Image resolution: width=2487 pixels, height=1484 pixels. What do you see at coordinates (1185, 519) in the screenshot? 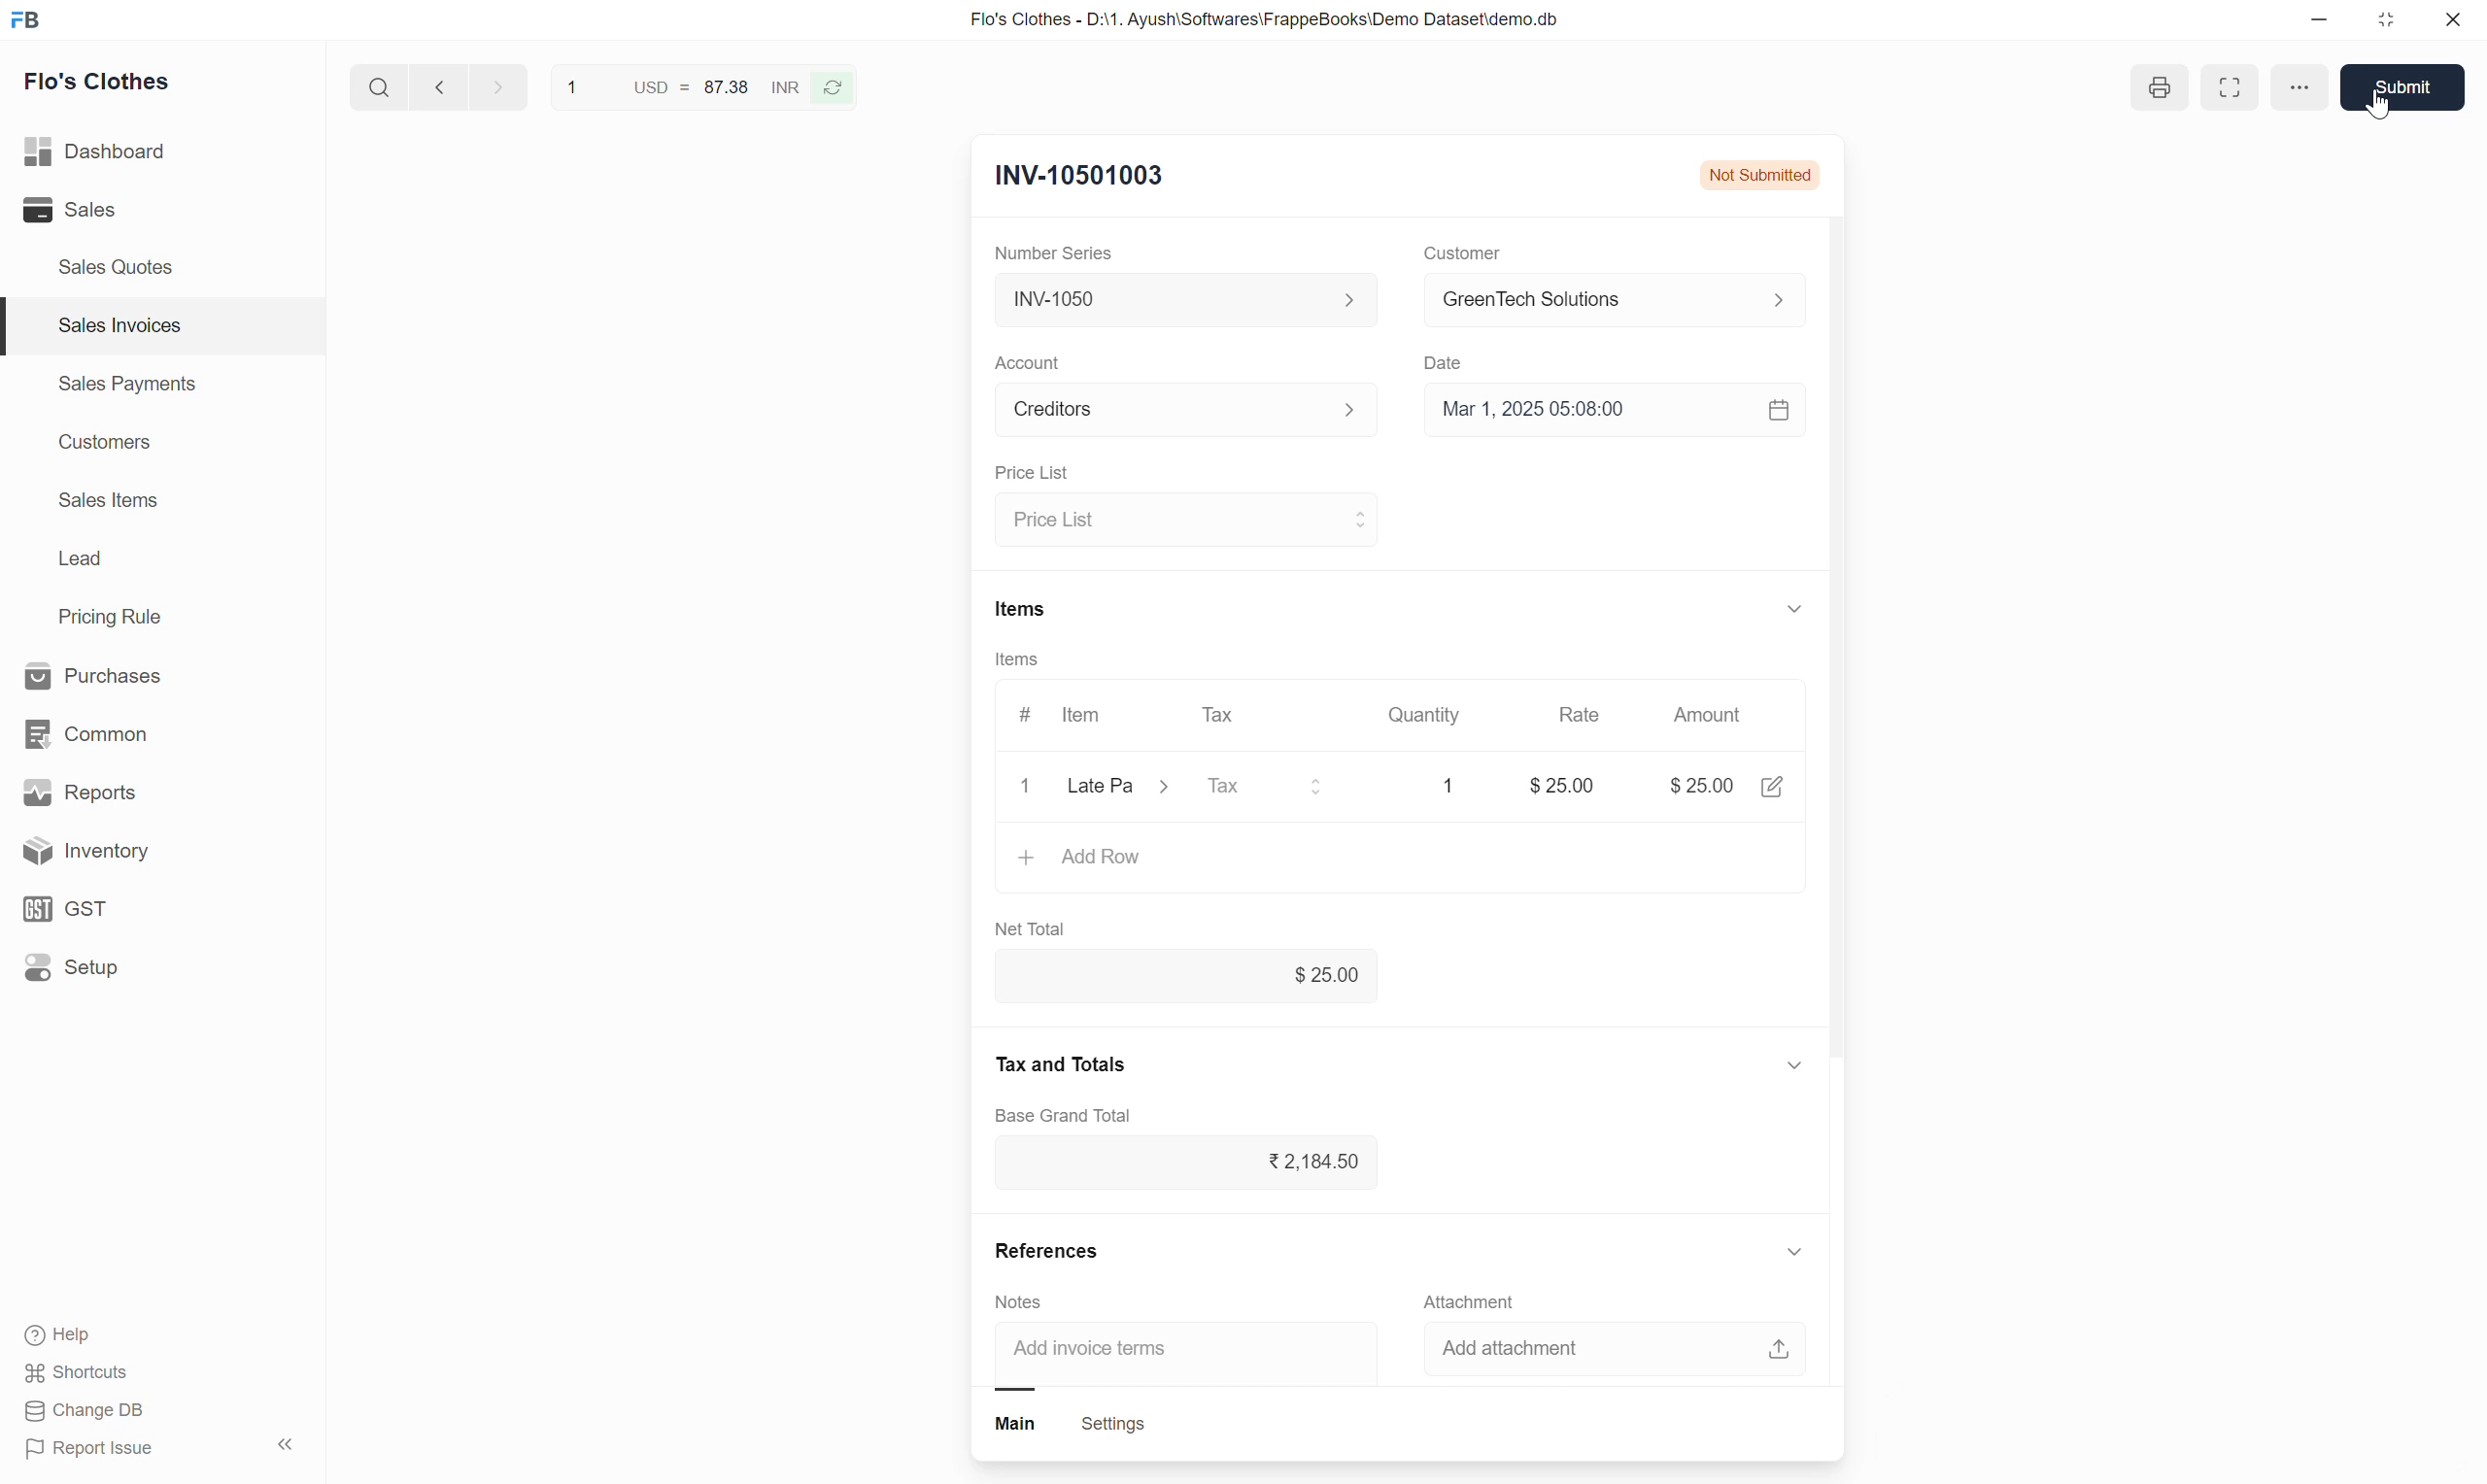
I see `select price list ` at bounding box center [1185, 519].